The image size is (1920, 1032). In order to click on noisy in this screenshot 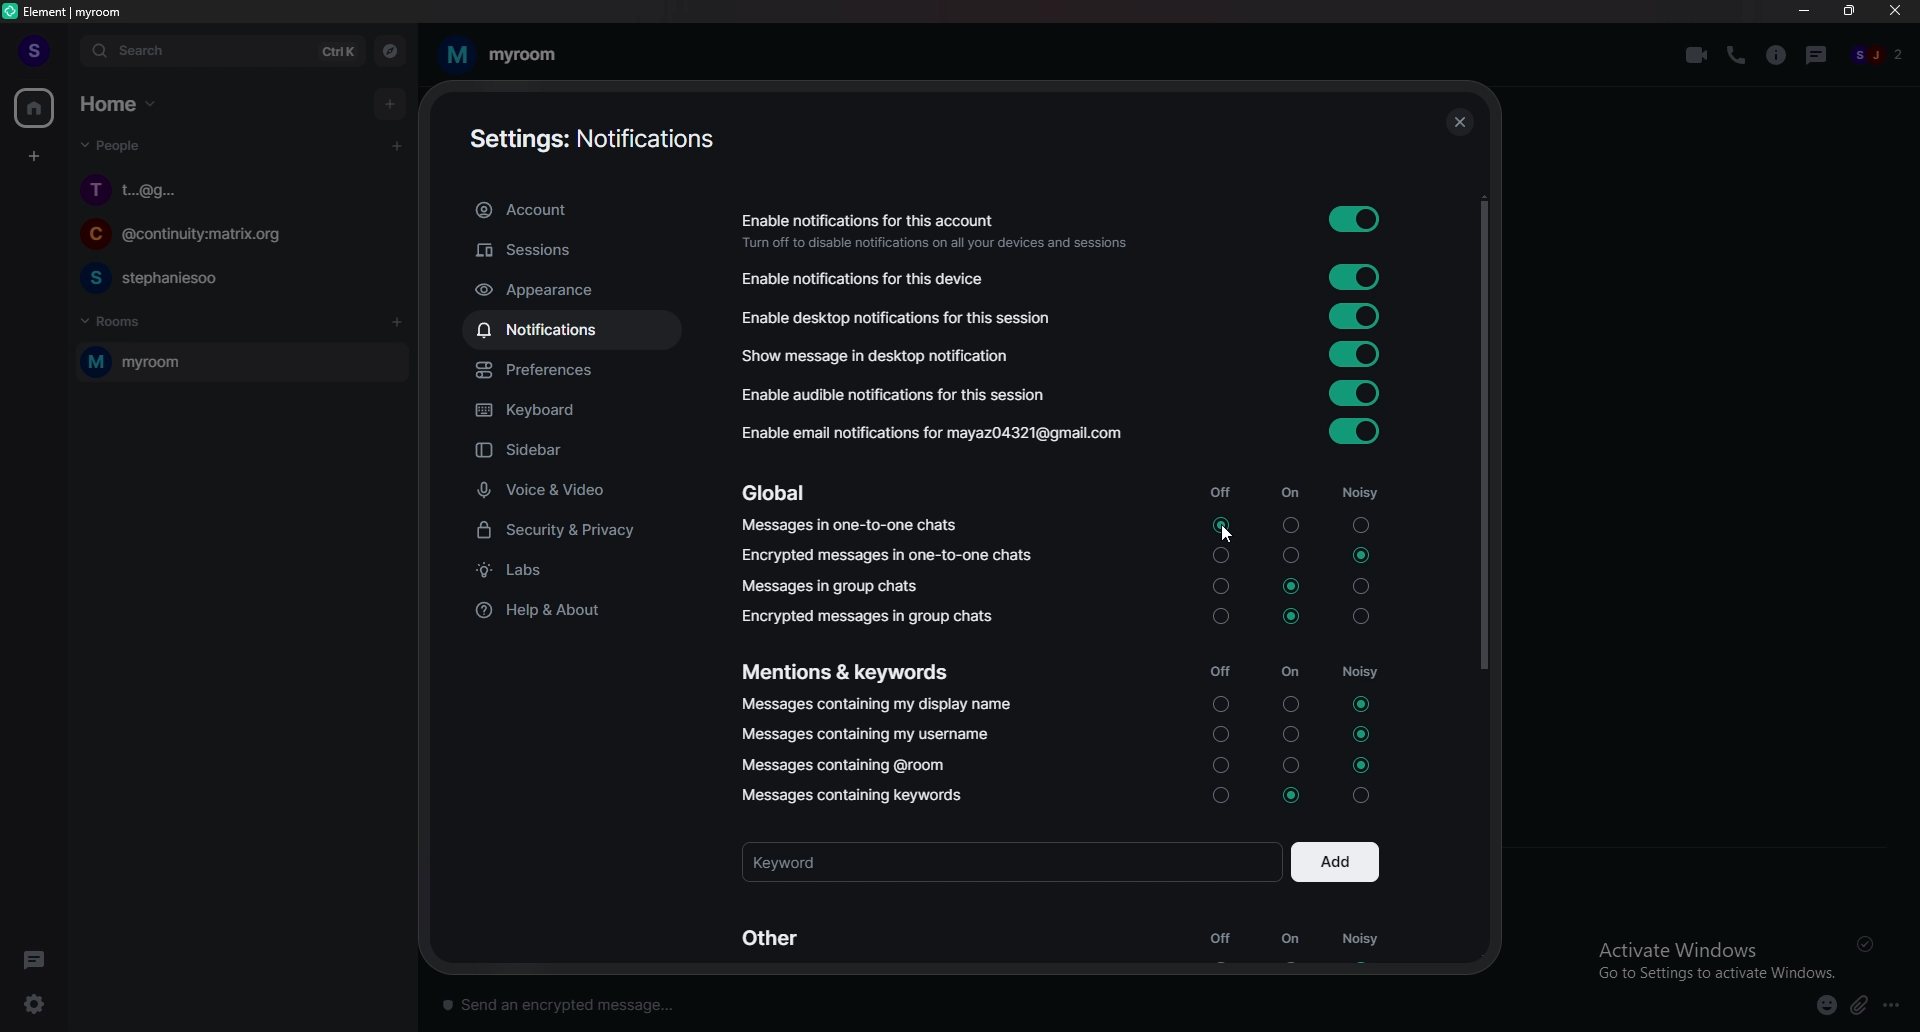, I will do `click(1357, 640)`.